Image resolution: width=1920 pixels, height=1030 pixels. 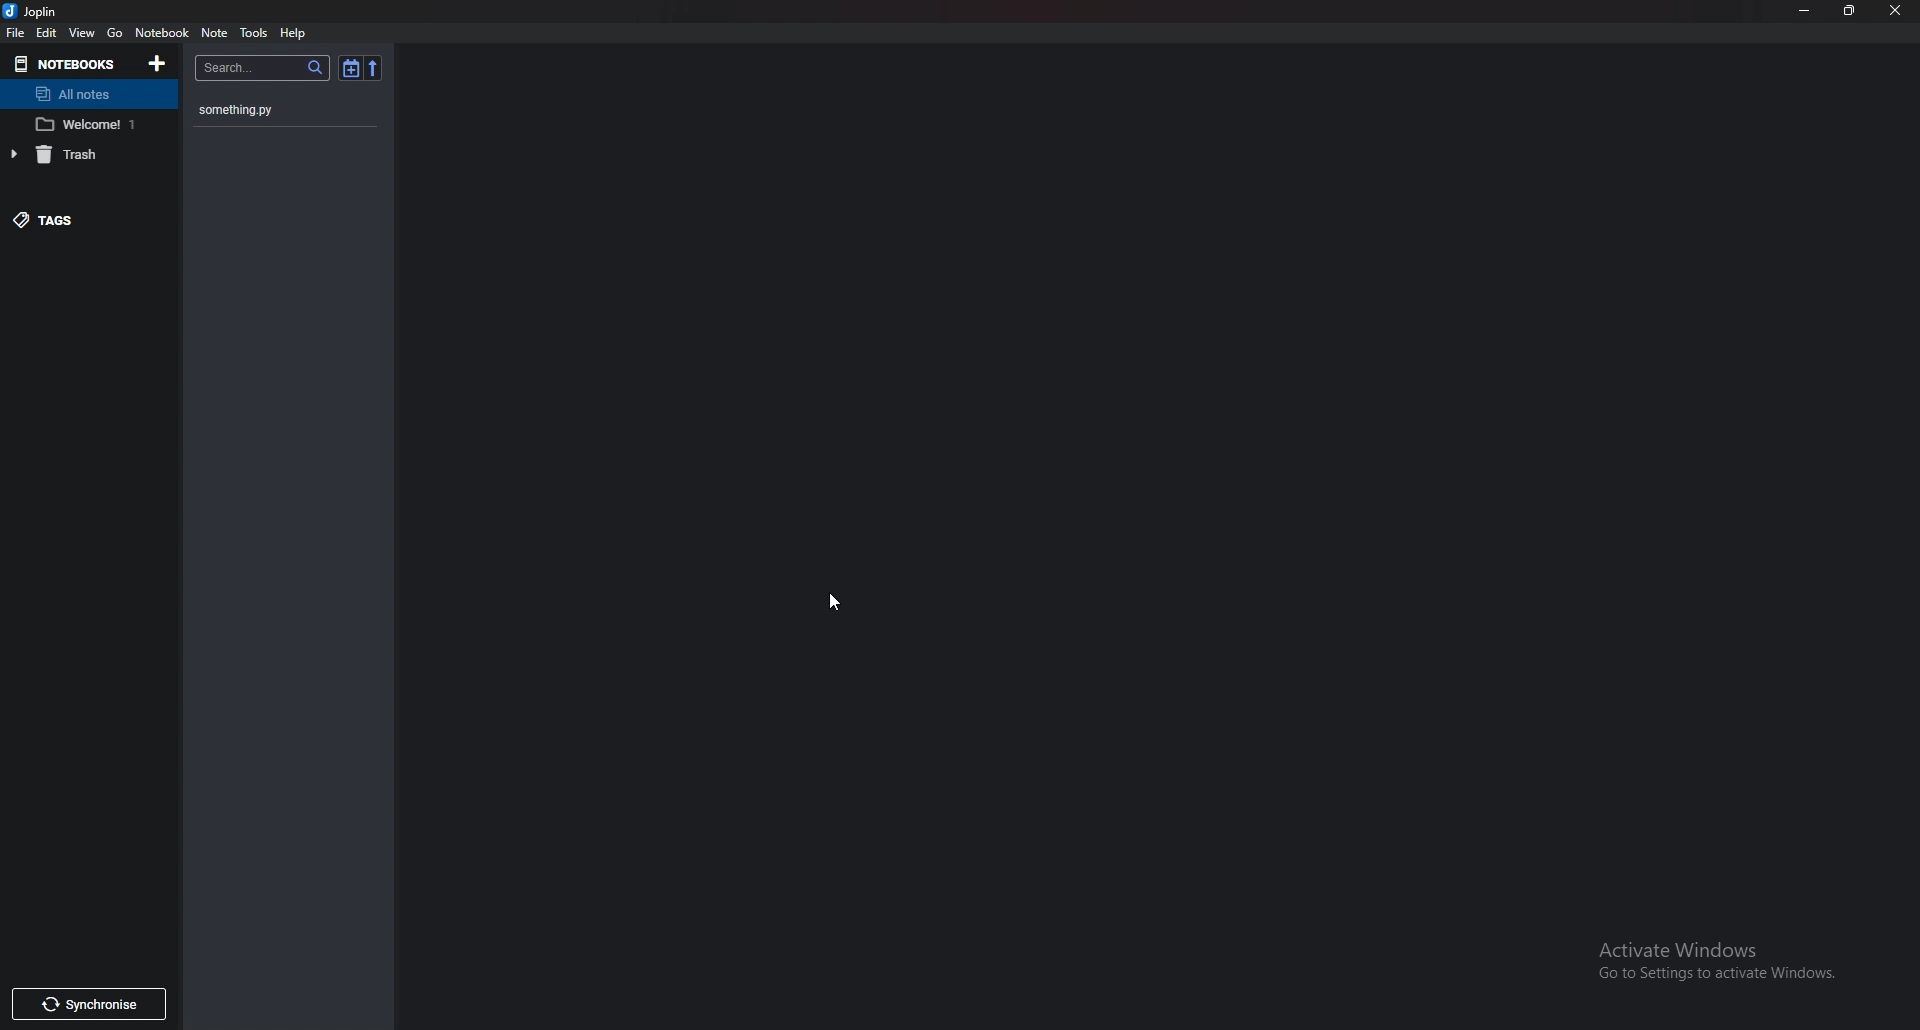 What do you see at coordinates (1805, 11) in the screenshot?
I see `Minimize` at bounding box center [1805, 11].